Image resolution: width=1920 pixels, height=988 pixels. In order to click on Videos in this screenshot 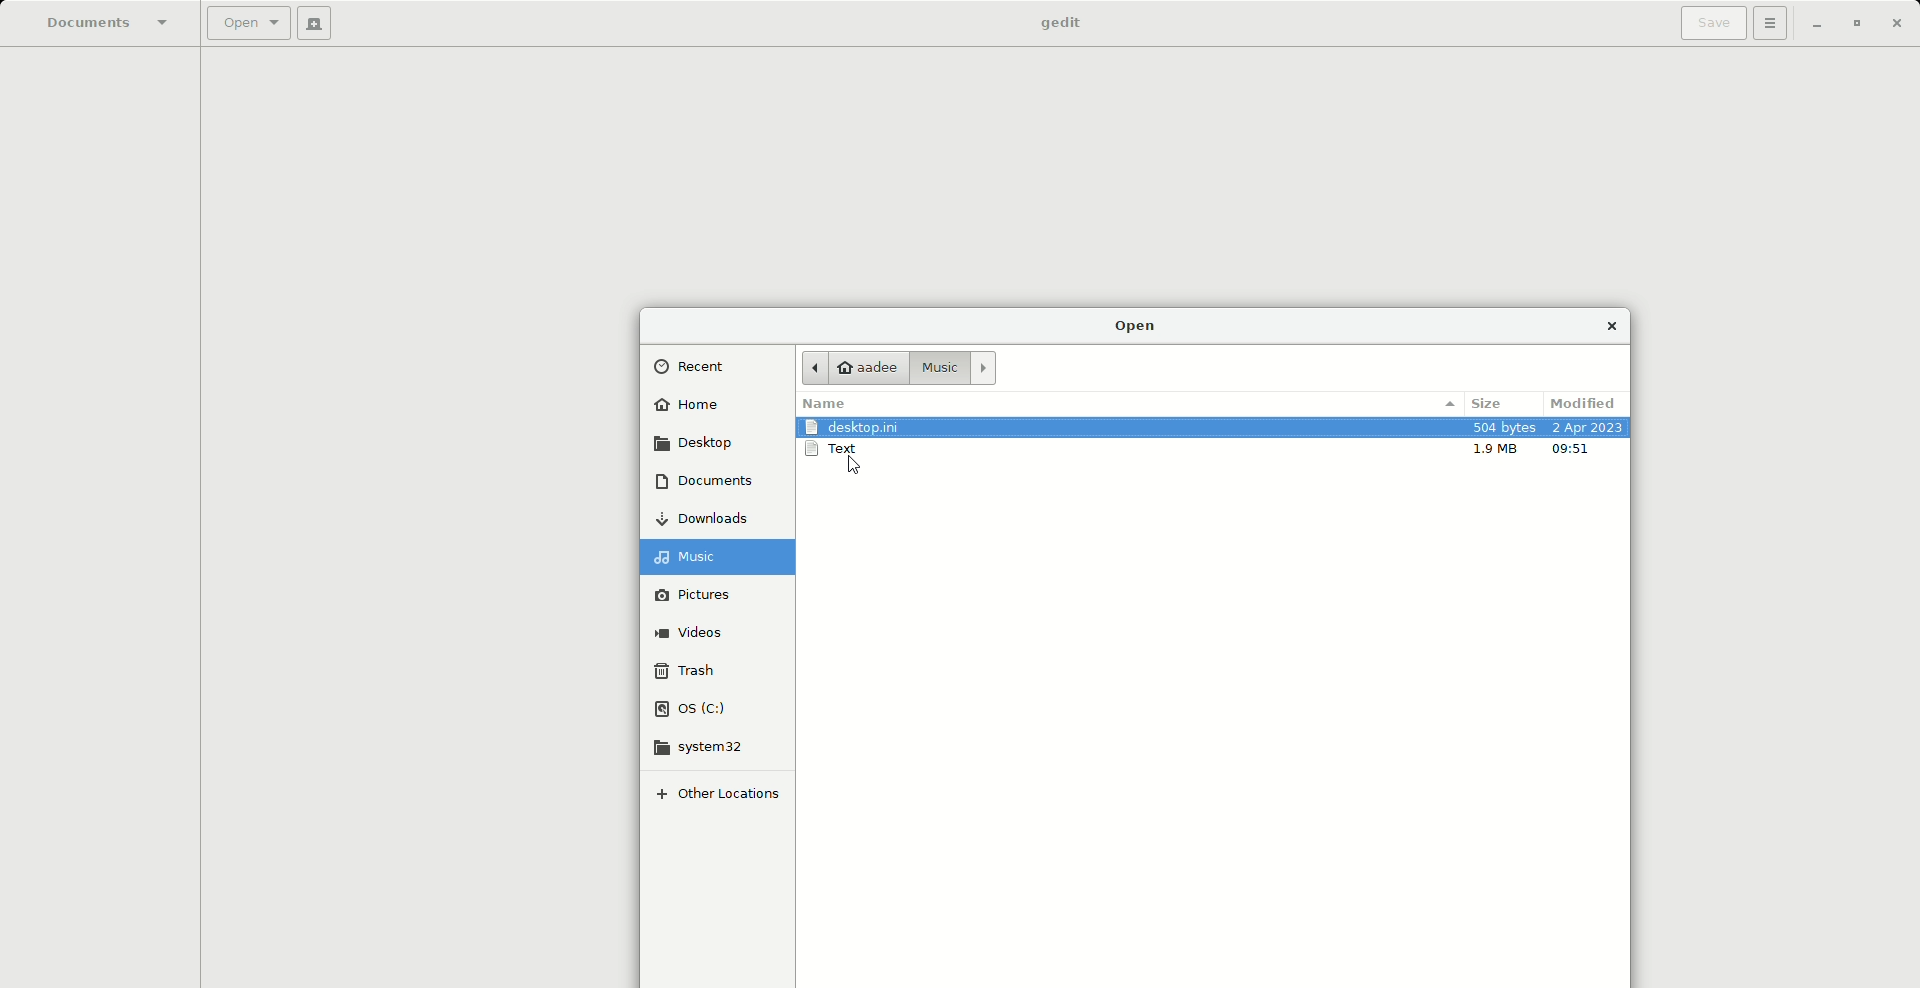, I will do `click(715, 636)`.